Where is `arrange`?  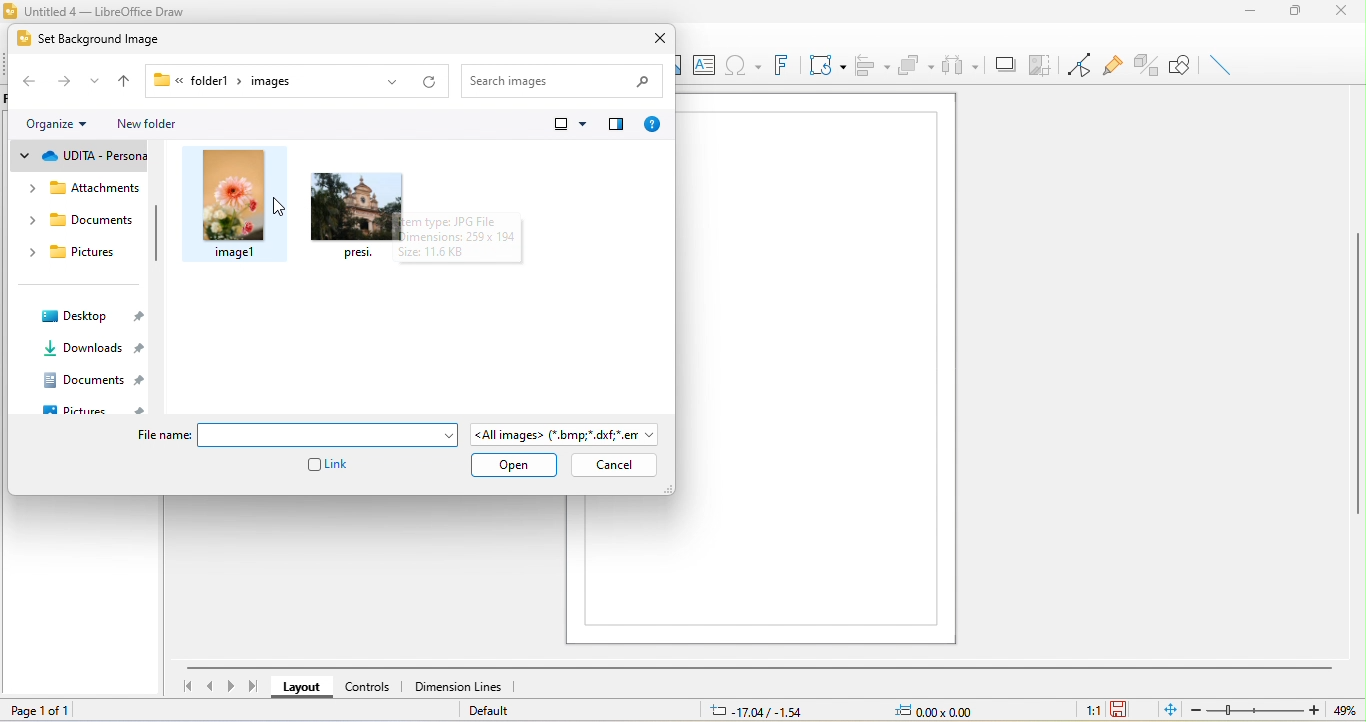
arrange is located at coordinates (916, 64).